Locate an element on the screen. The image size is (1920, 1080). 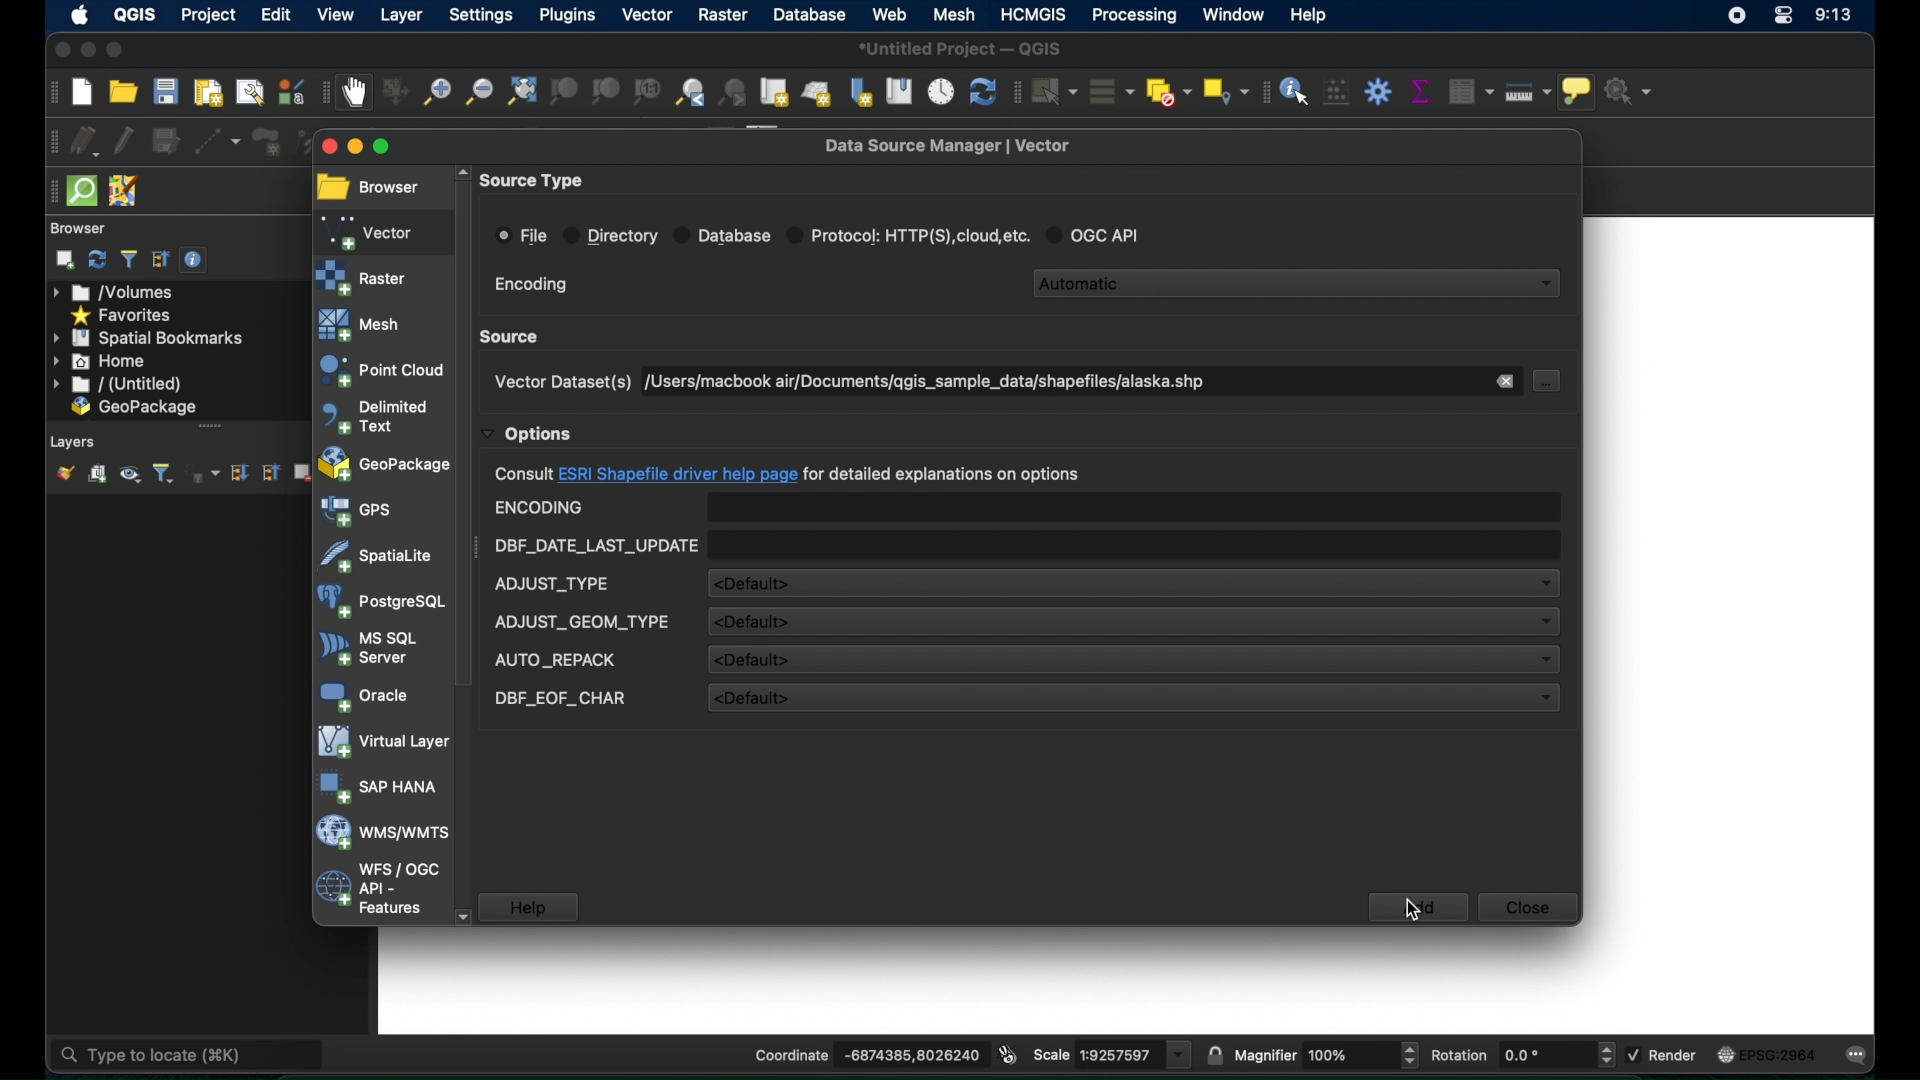
render is located at coordinates (1663, 1054).